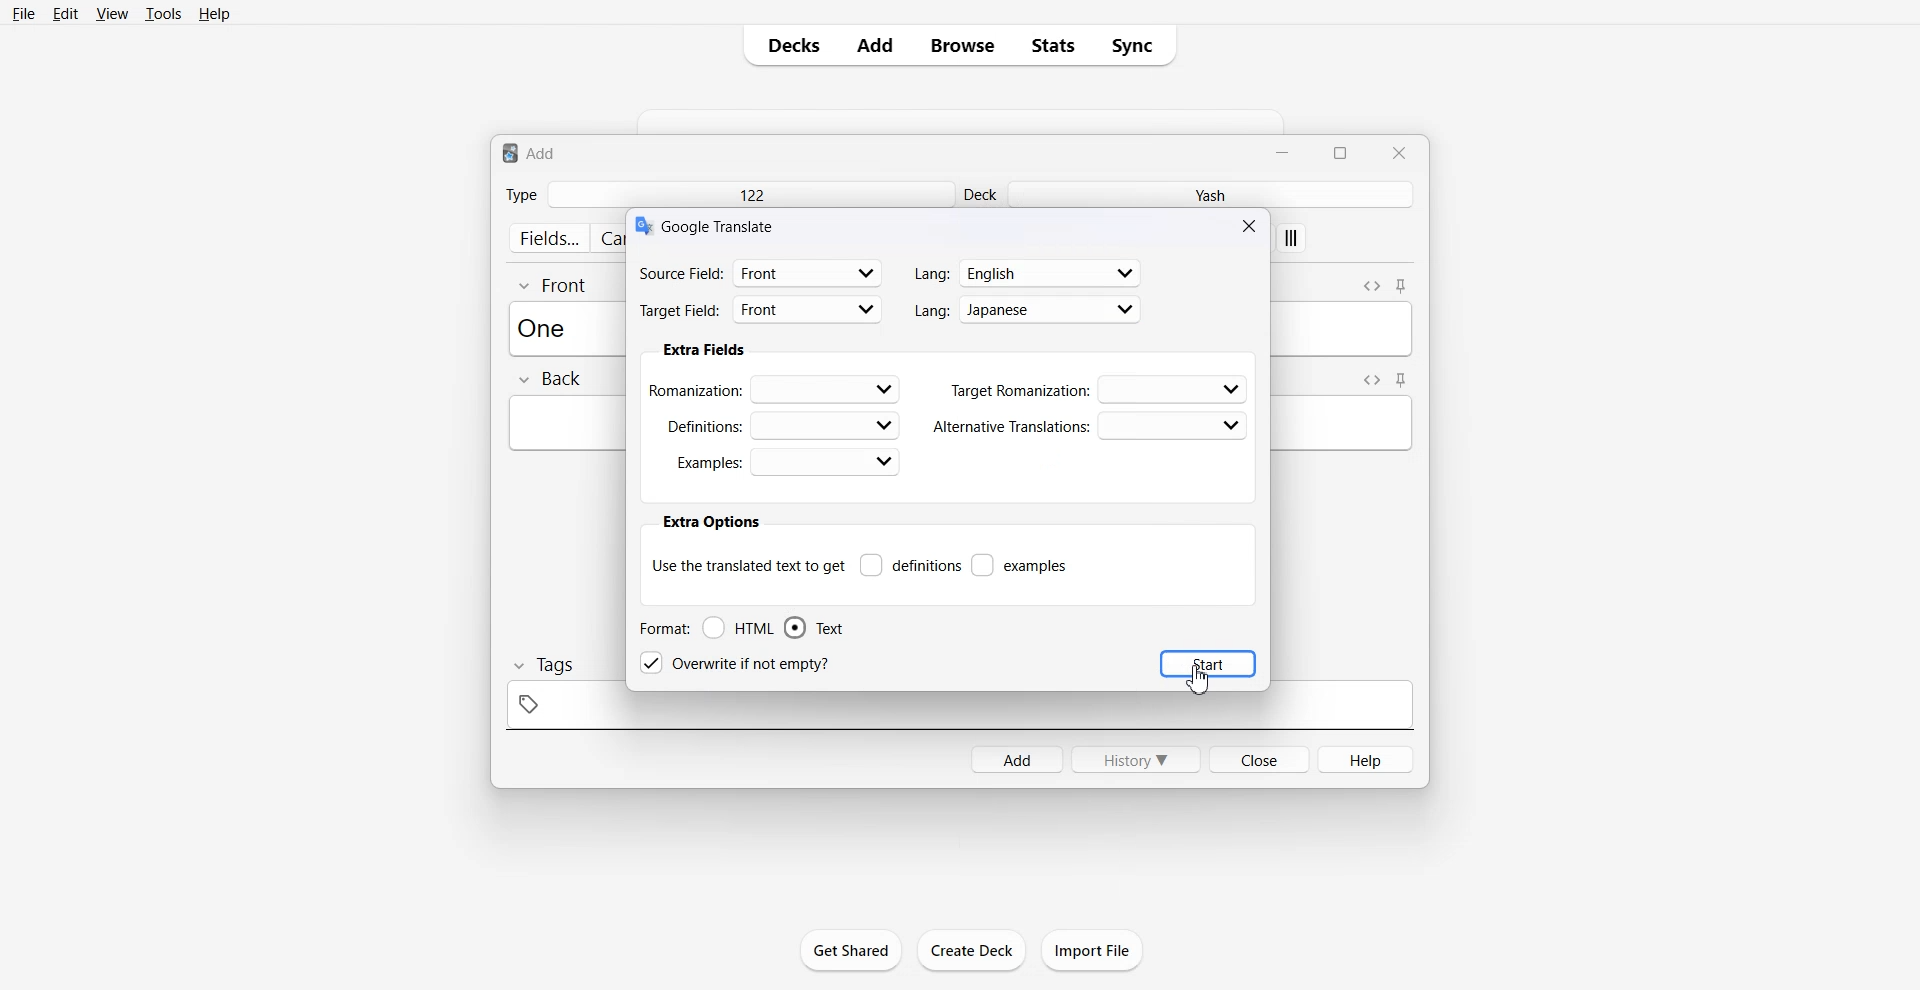 This screenshot has width=1920, height=990. I want to click on HTML, so click(739, 628).